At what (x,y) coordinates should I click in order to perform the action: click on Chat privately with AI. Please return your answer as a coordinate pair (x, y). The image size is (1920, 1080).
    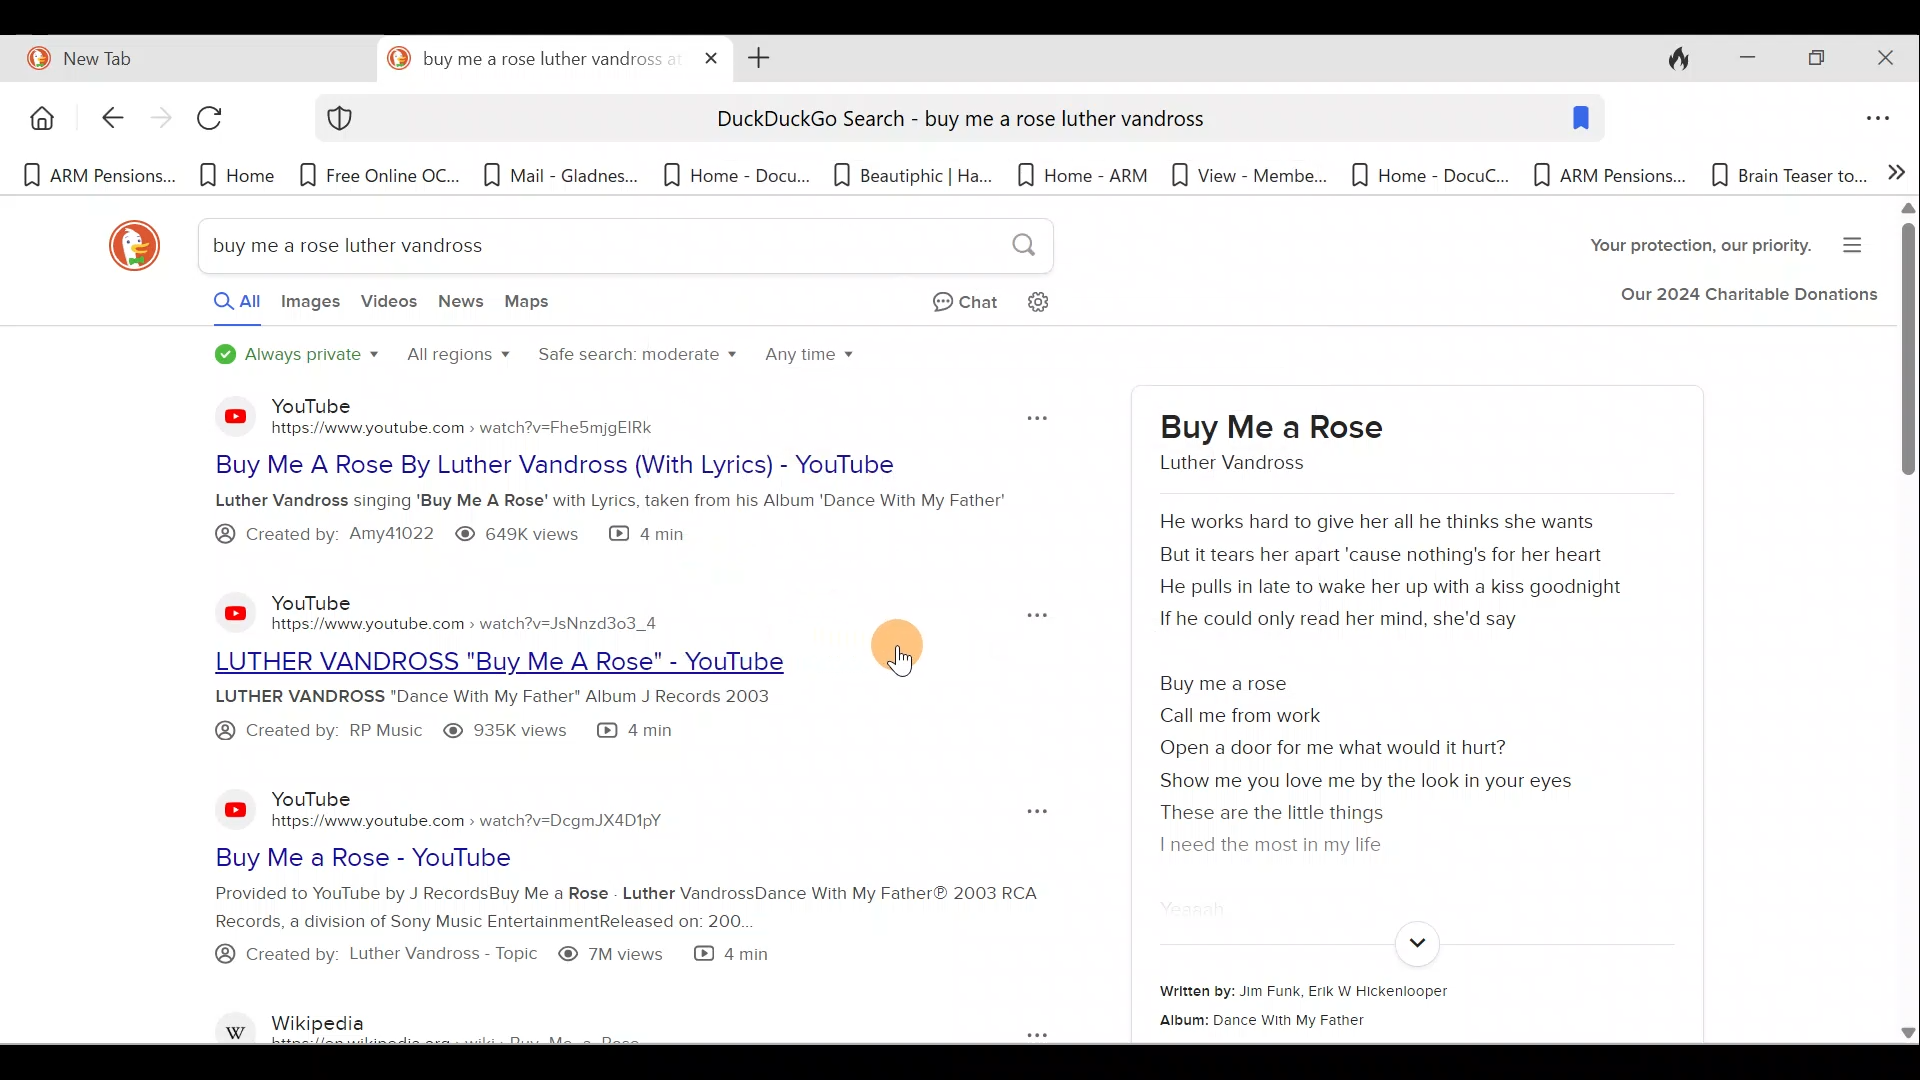
    Looking at the image, I should click on (949, 304).